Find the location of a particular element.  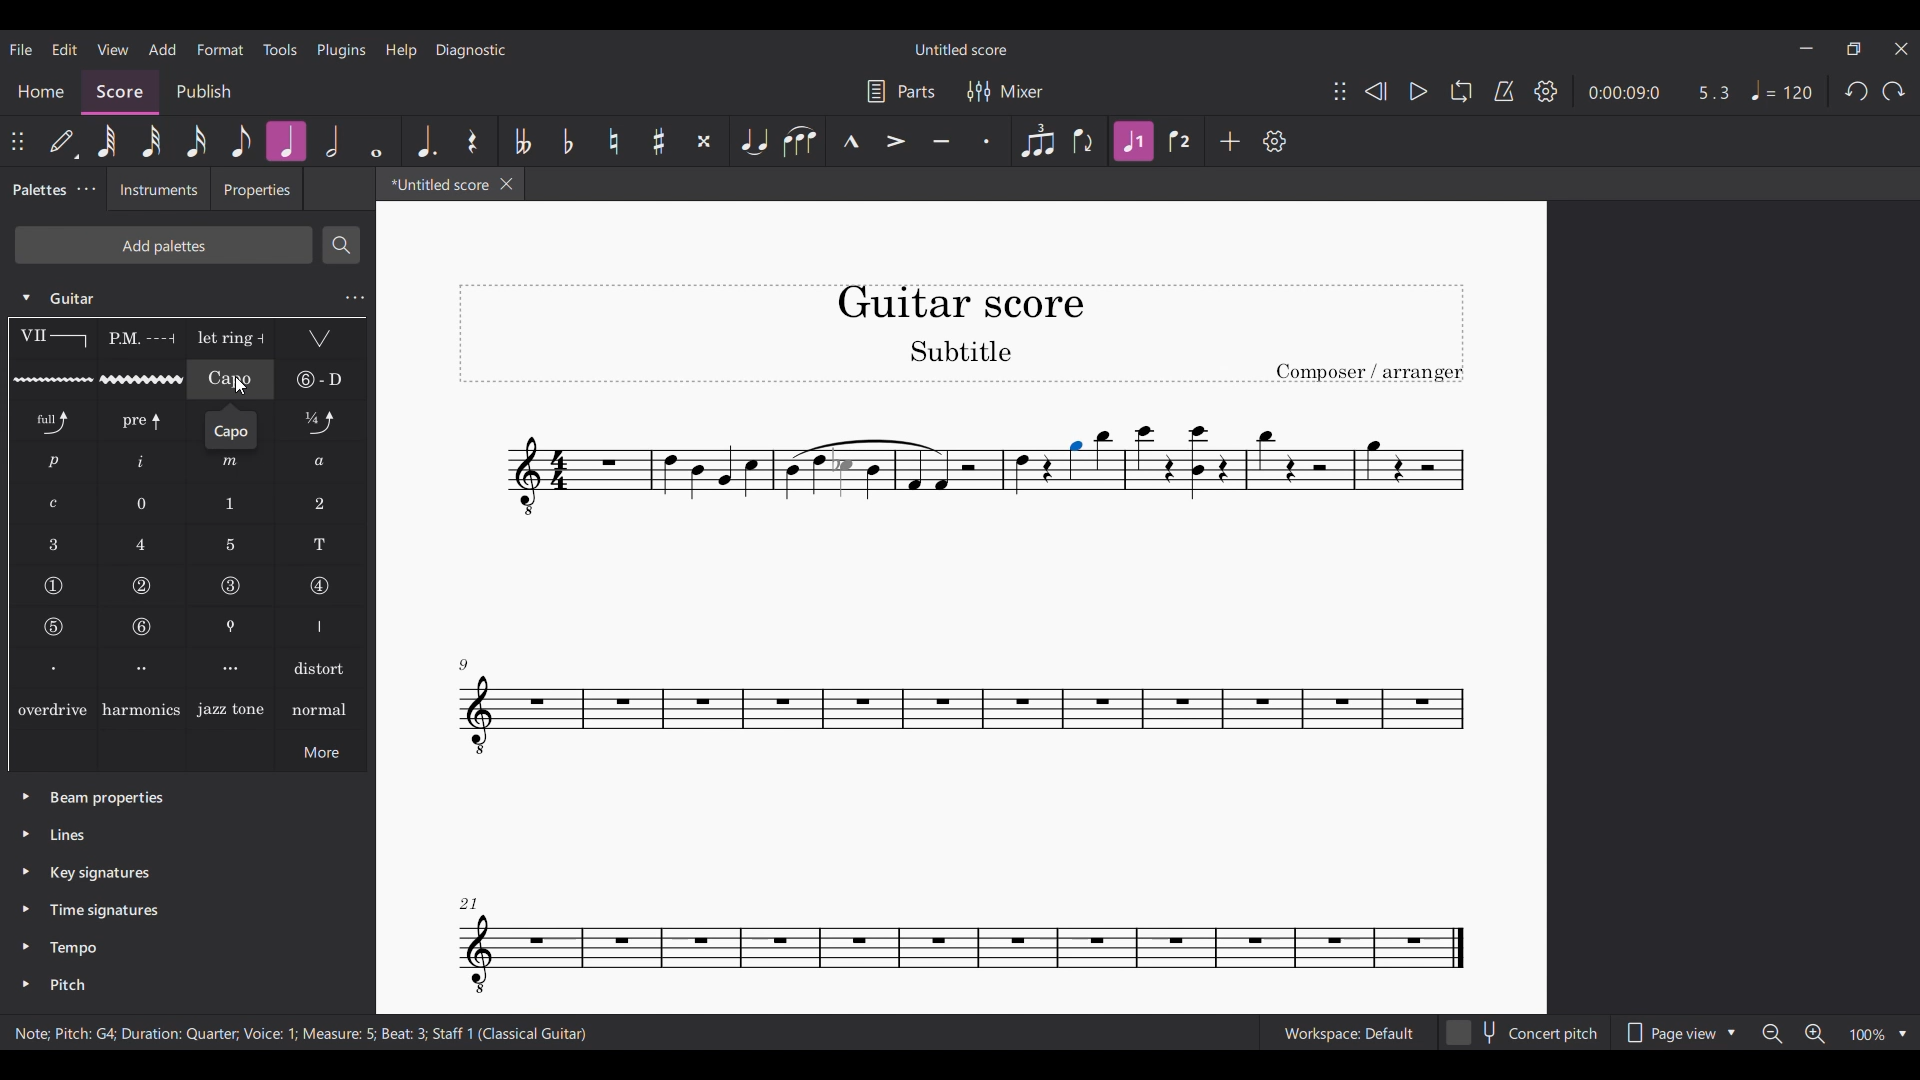

View menu is located at coordinates (113, 50).